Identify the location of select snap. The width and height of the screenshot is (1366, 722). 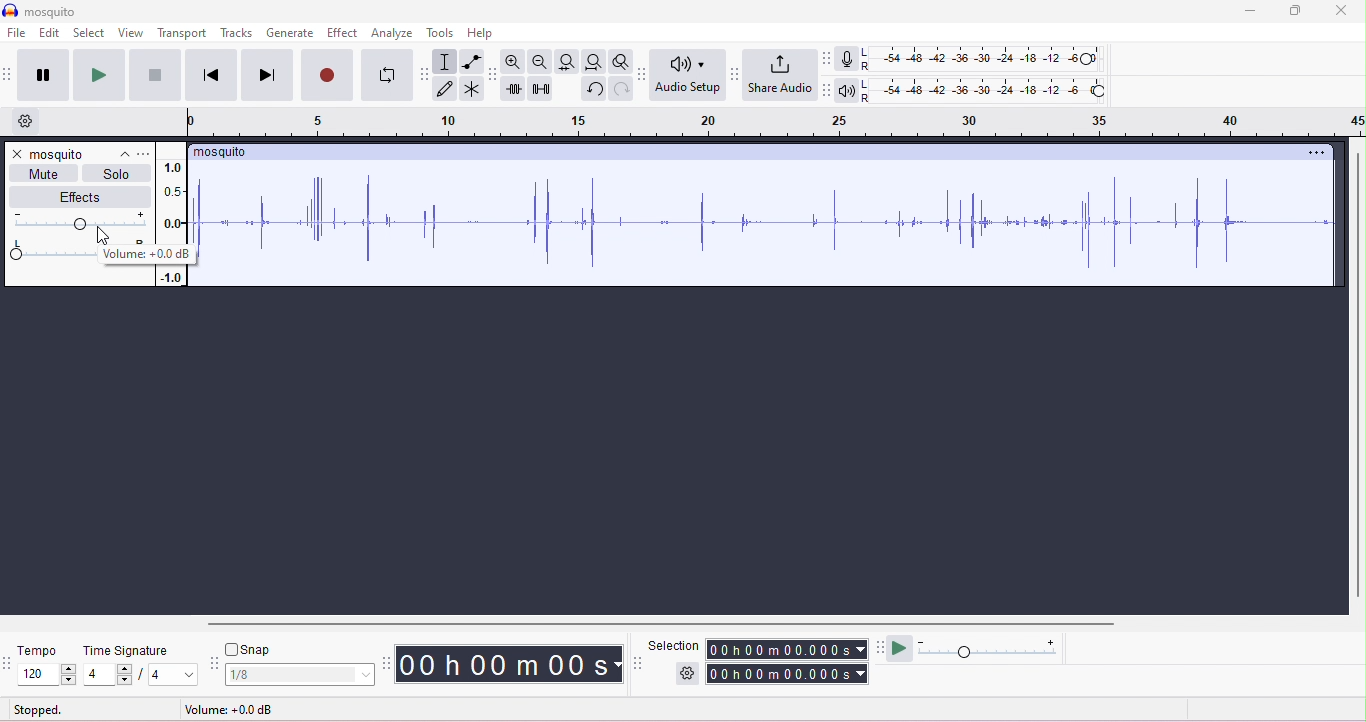
(301, 675).